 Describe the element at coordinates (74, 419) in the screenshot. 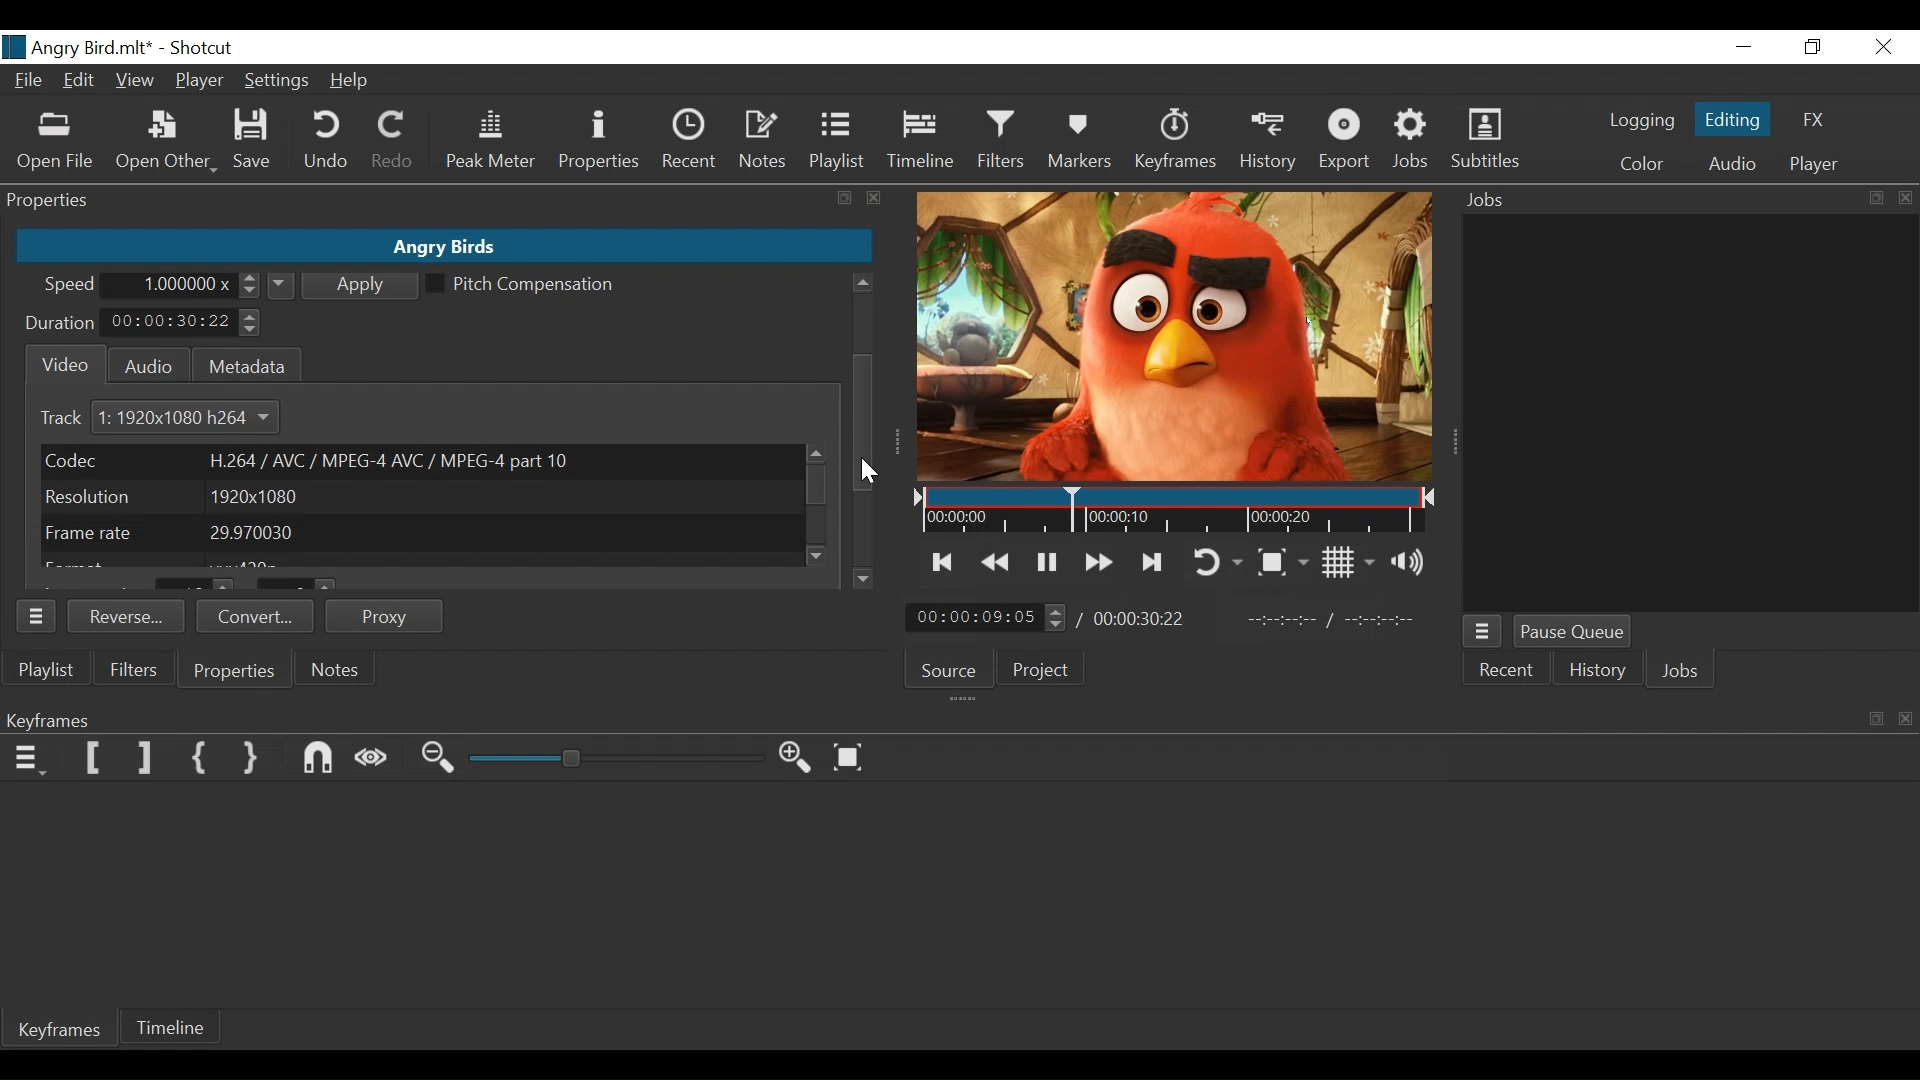

I see `Track 1` at that location.